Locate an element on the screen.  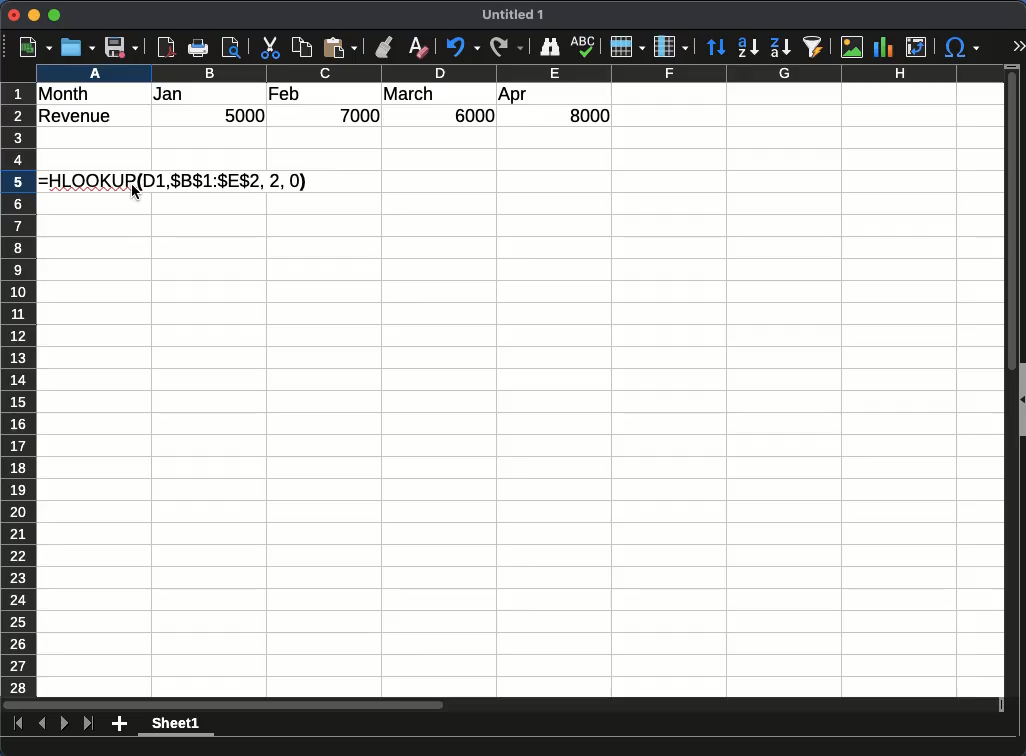
columns is located at coordinates (520, 73).